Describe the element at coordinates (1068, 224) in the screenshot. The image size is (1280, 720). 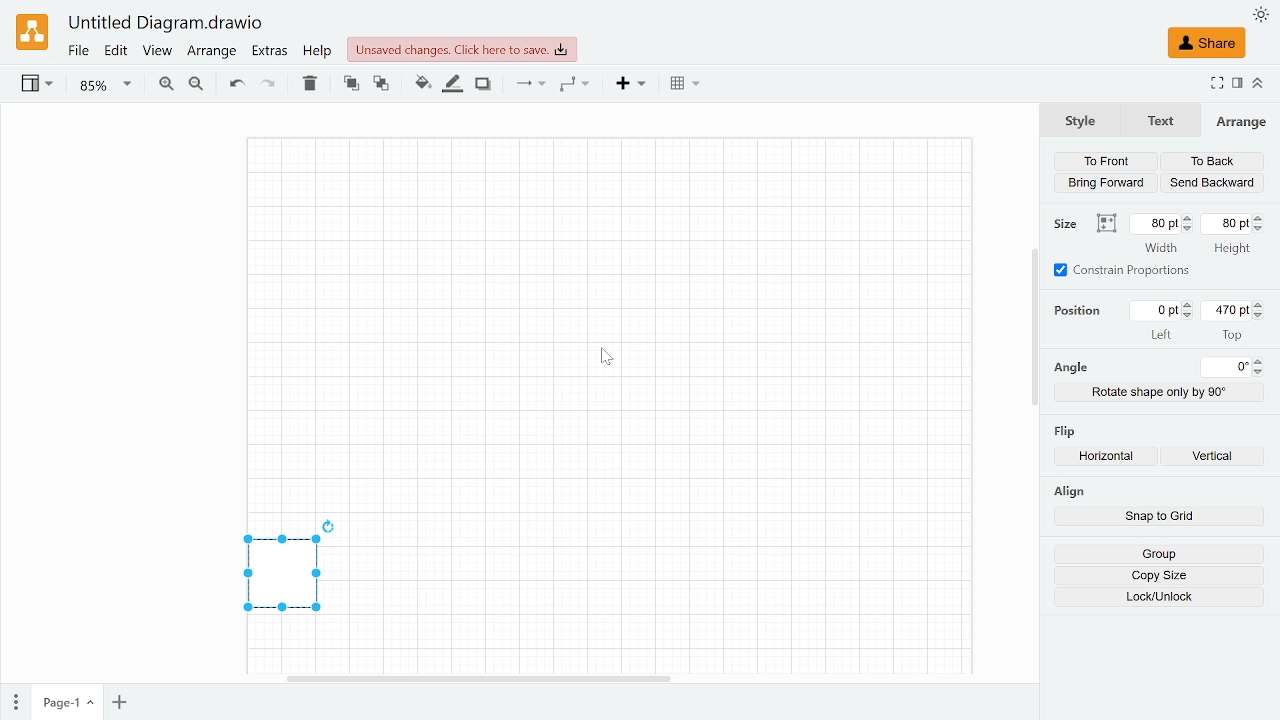
I see `size` at that location.